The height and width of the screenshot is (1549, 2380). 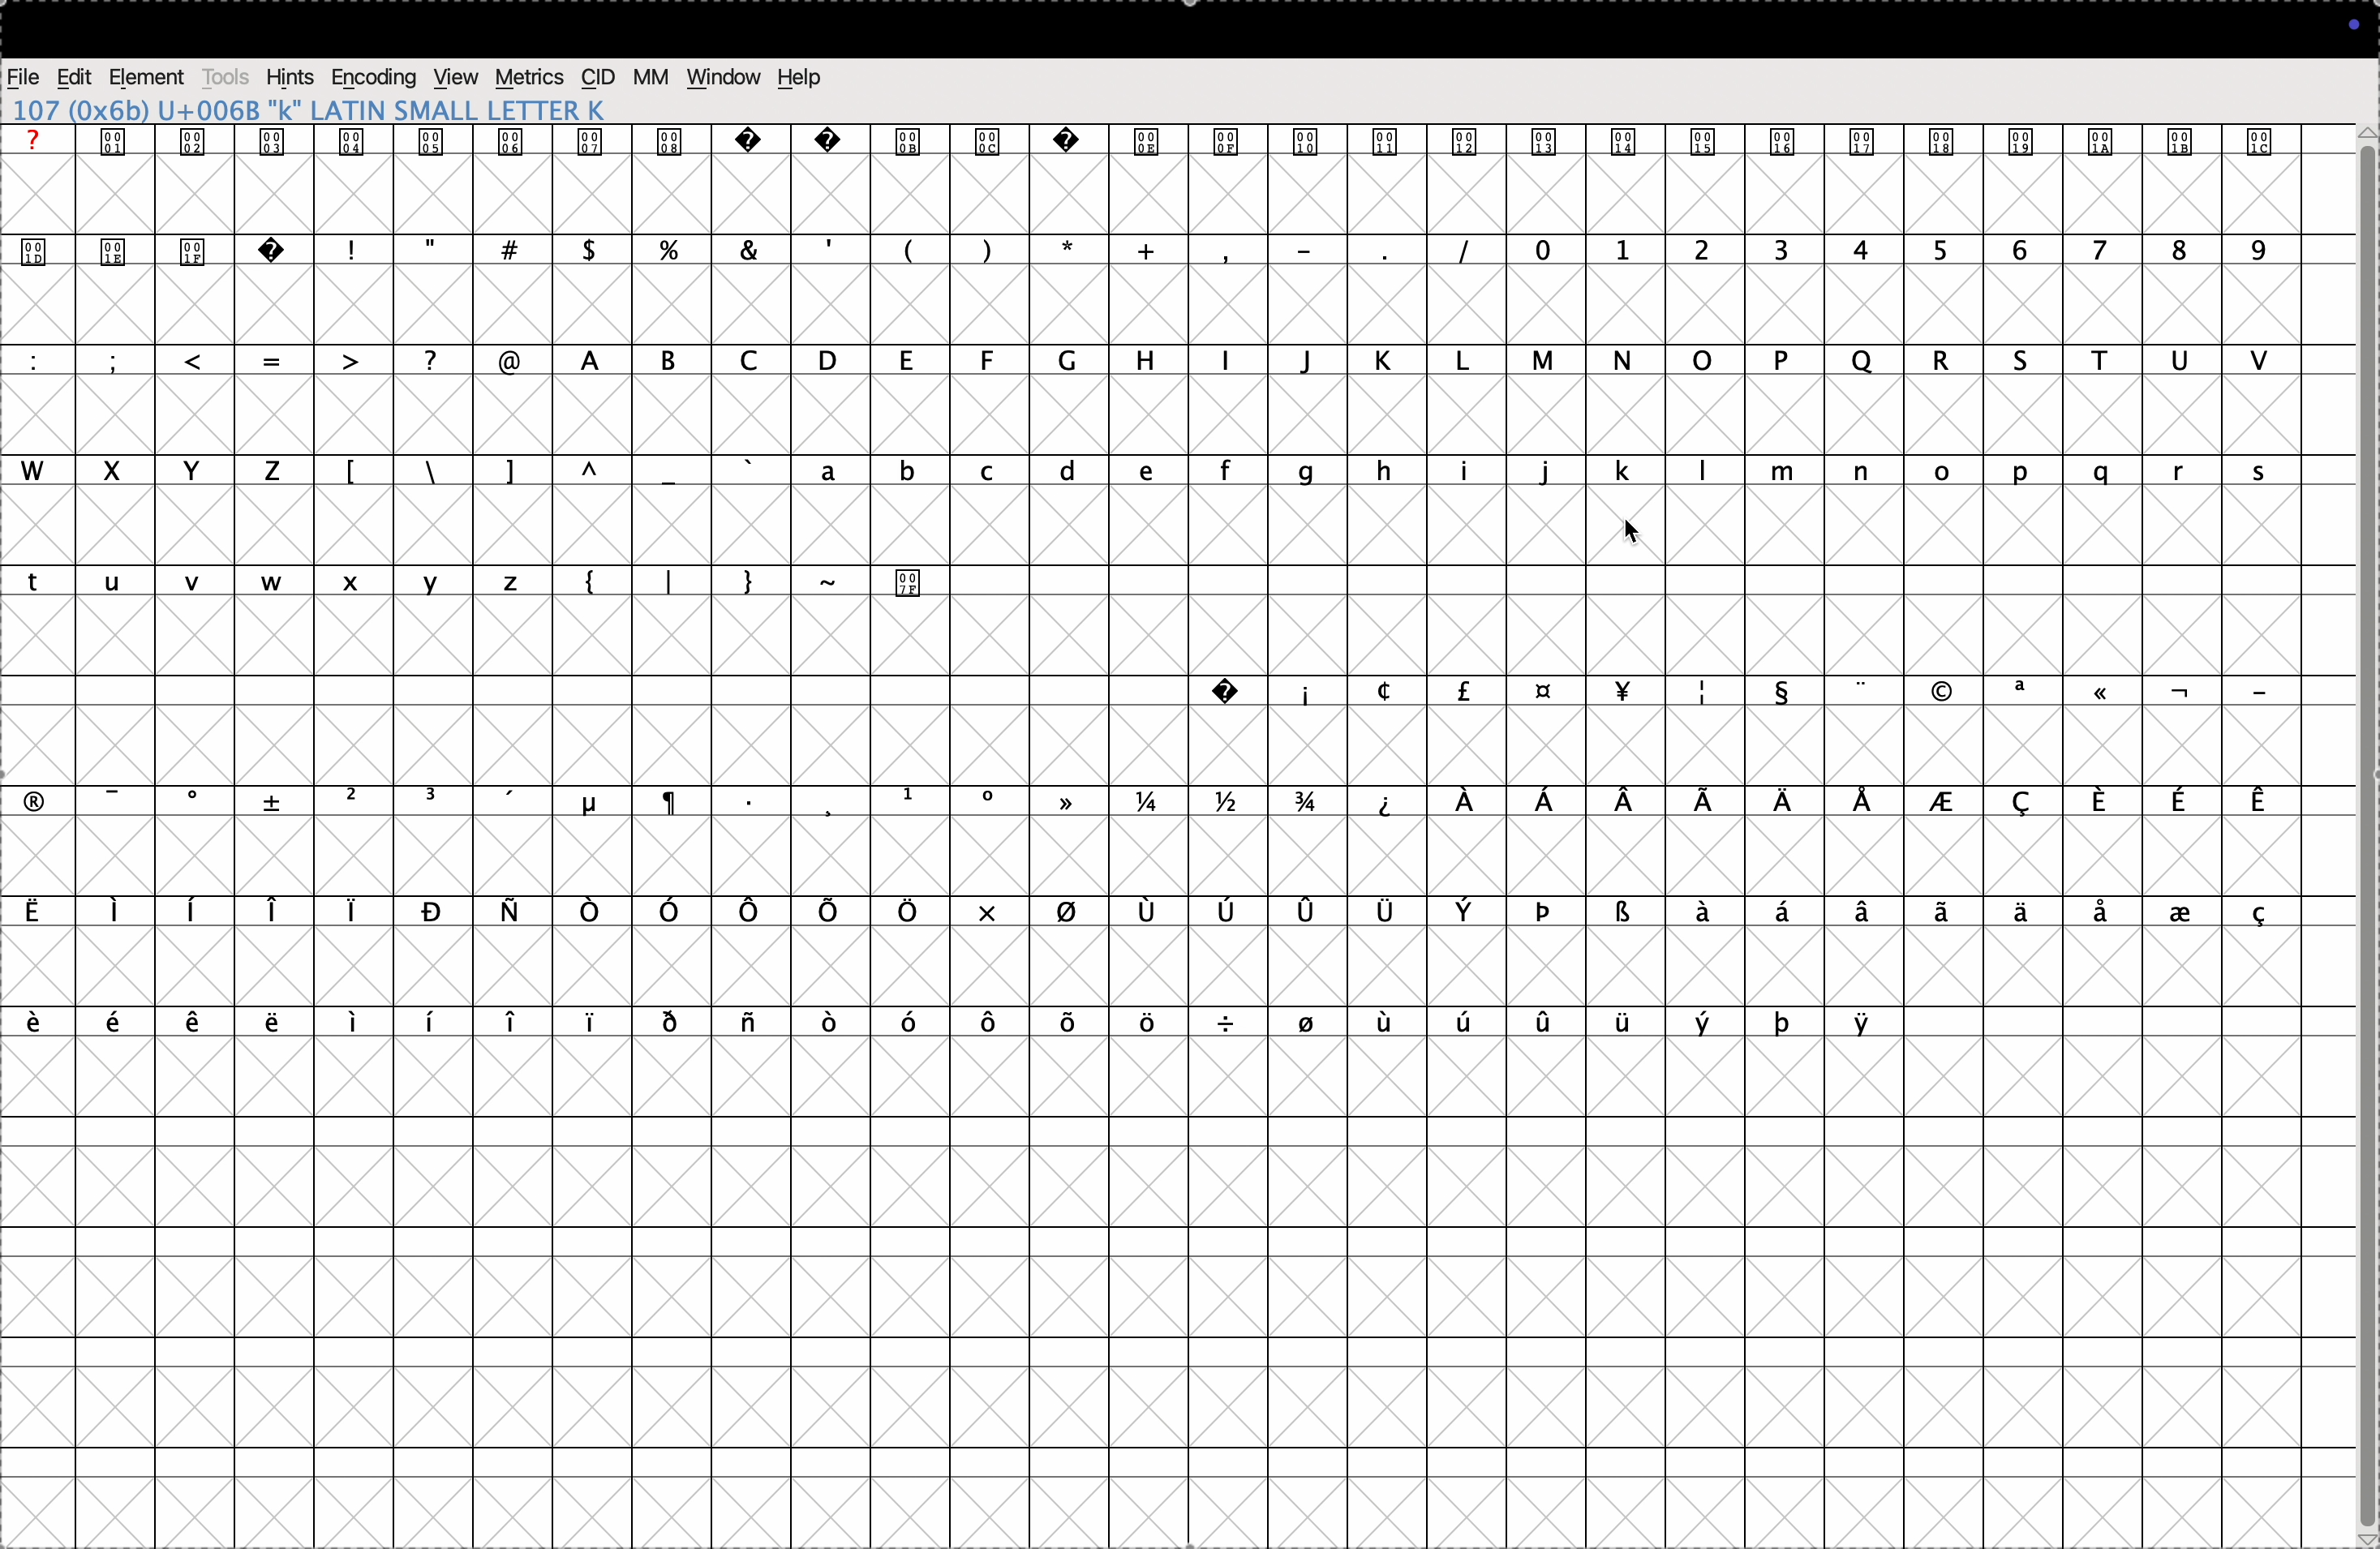 I want to click on hints, so click(x=291, y=77).